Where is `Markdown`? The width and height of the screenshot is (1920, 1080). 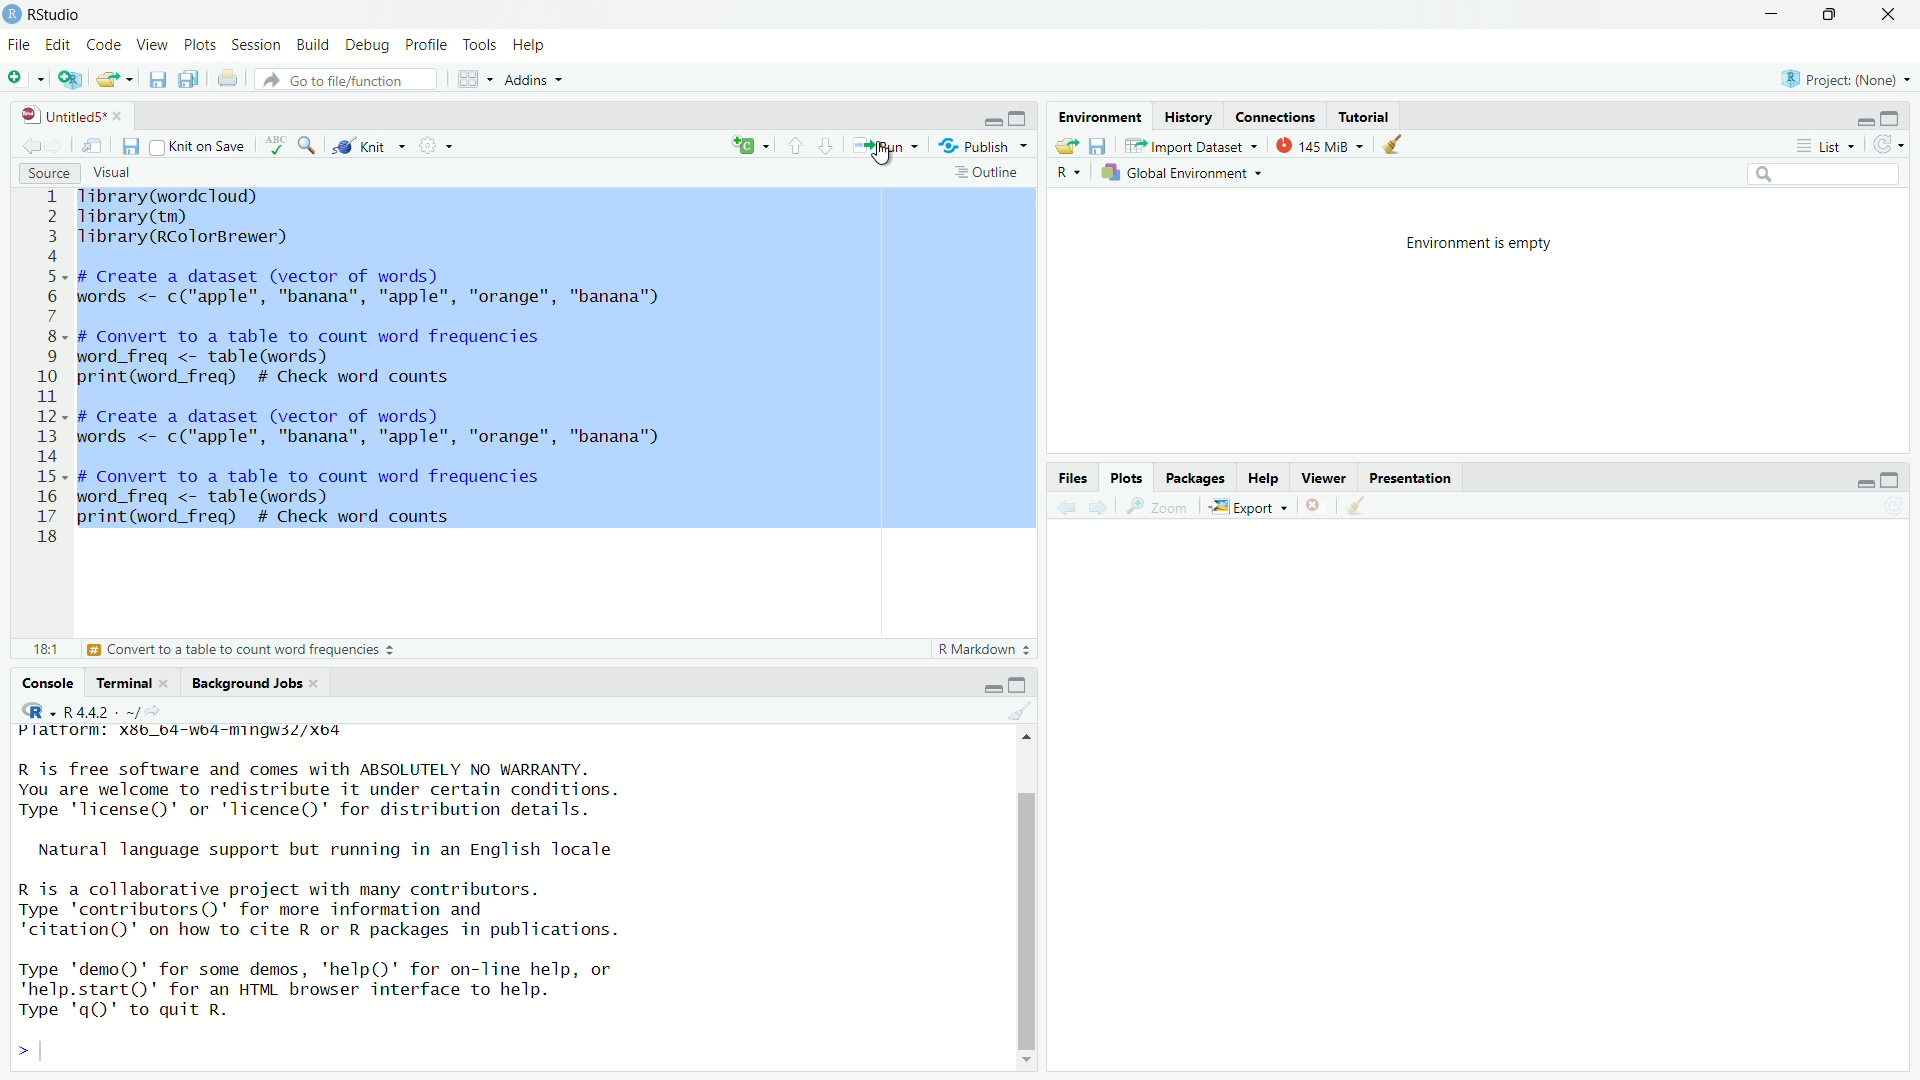 Markdown is located at coordinates (980, 650).